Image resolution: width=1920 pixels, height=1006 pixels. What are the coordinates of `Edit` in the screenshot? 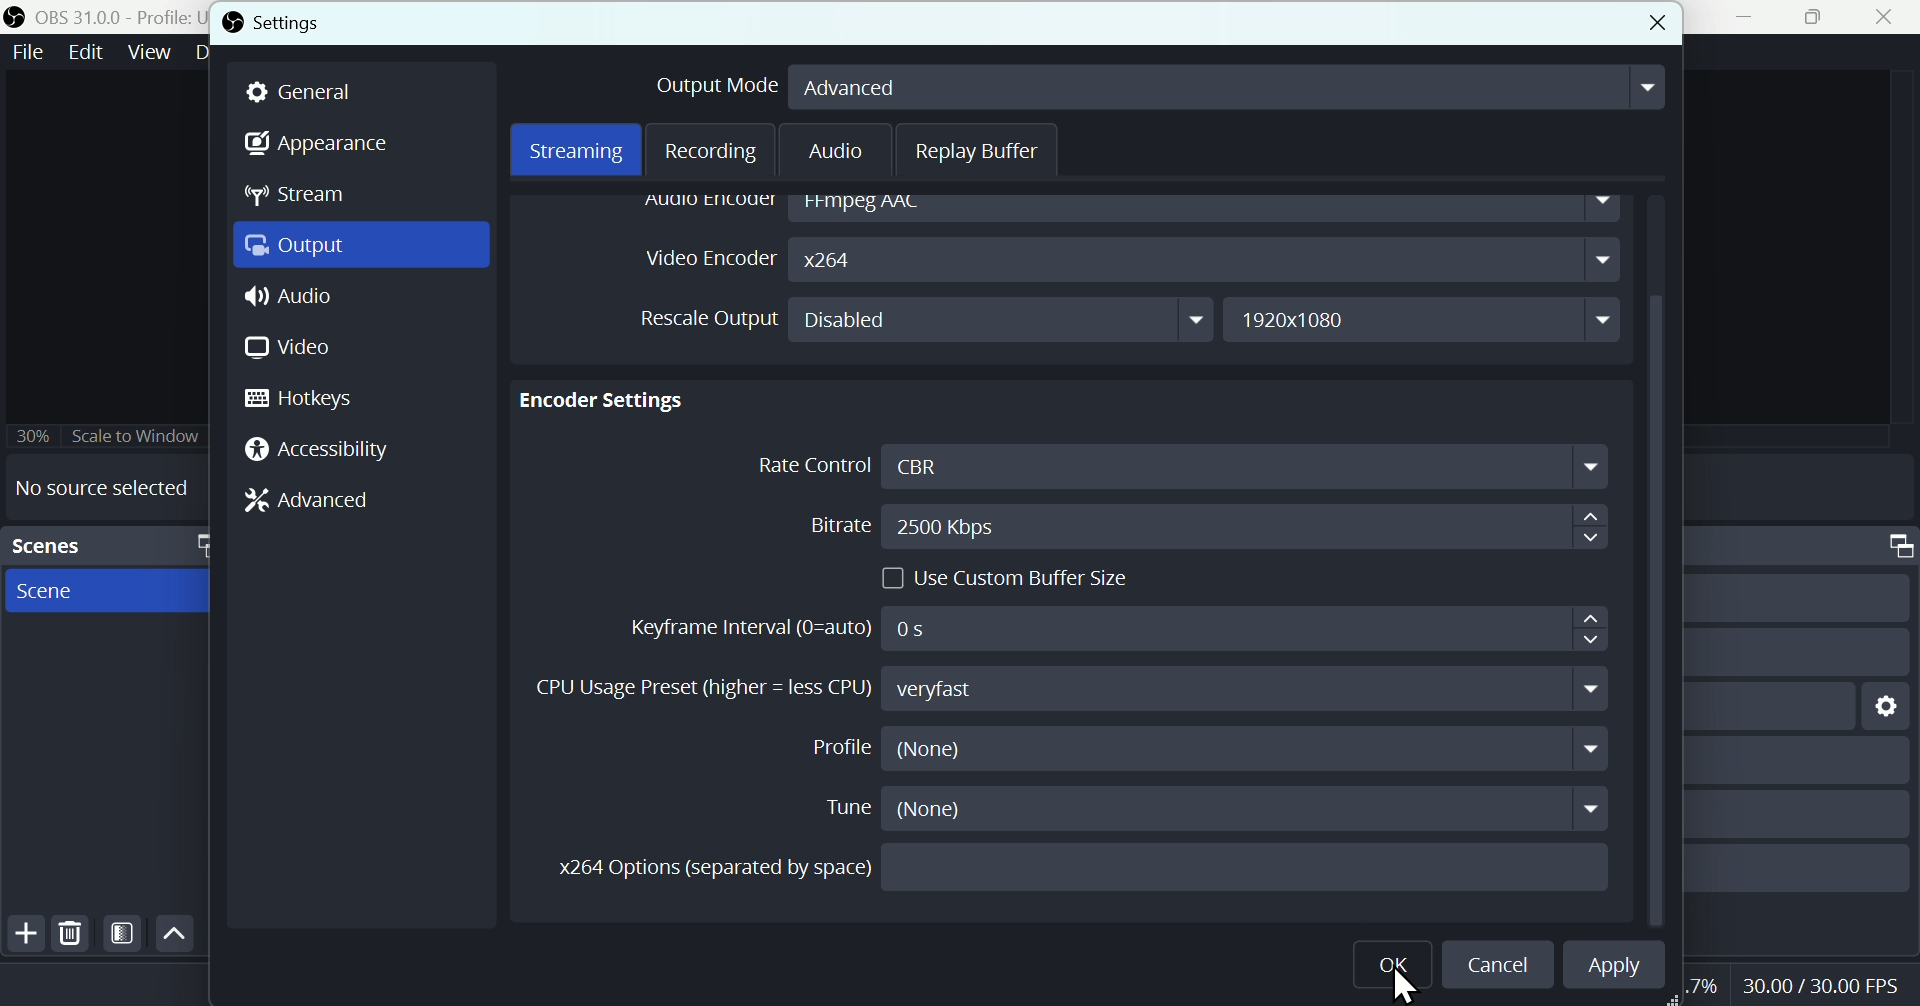 It's located at (88, 51).